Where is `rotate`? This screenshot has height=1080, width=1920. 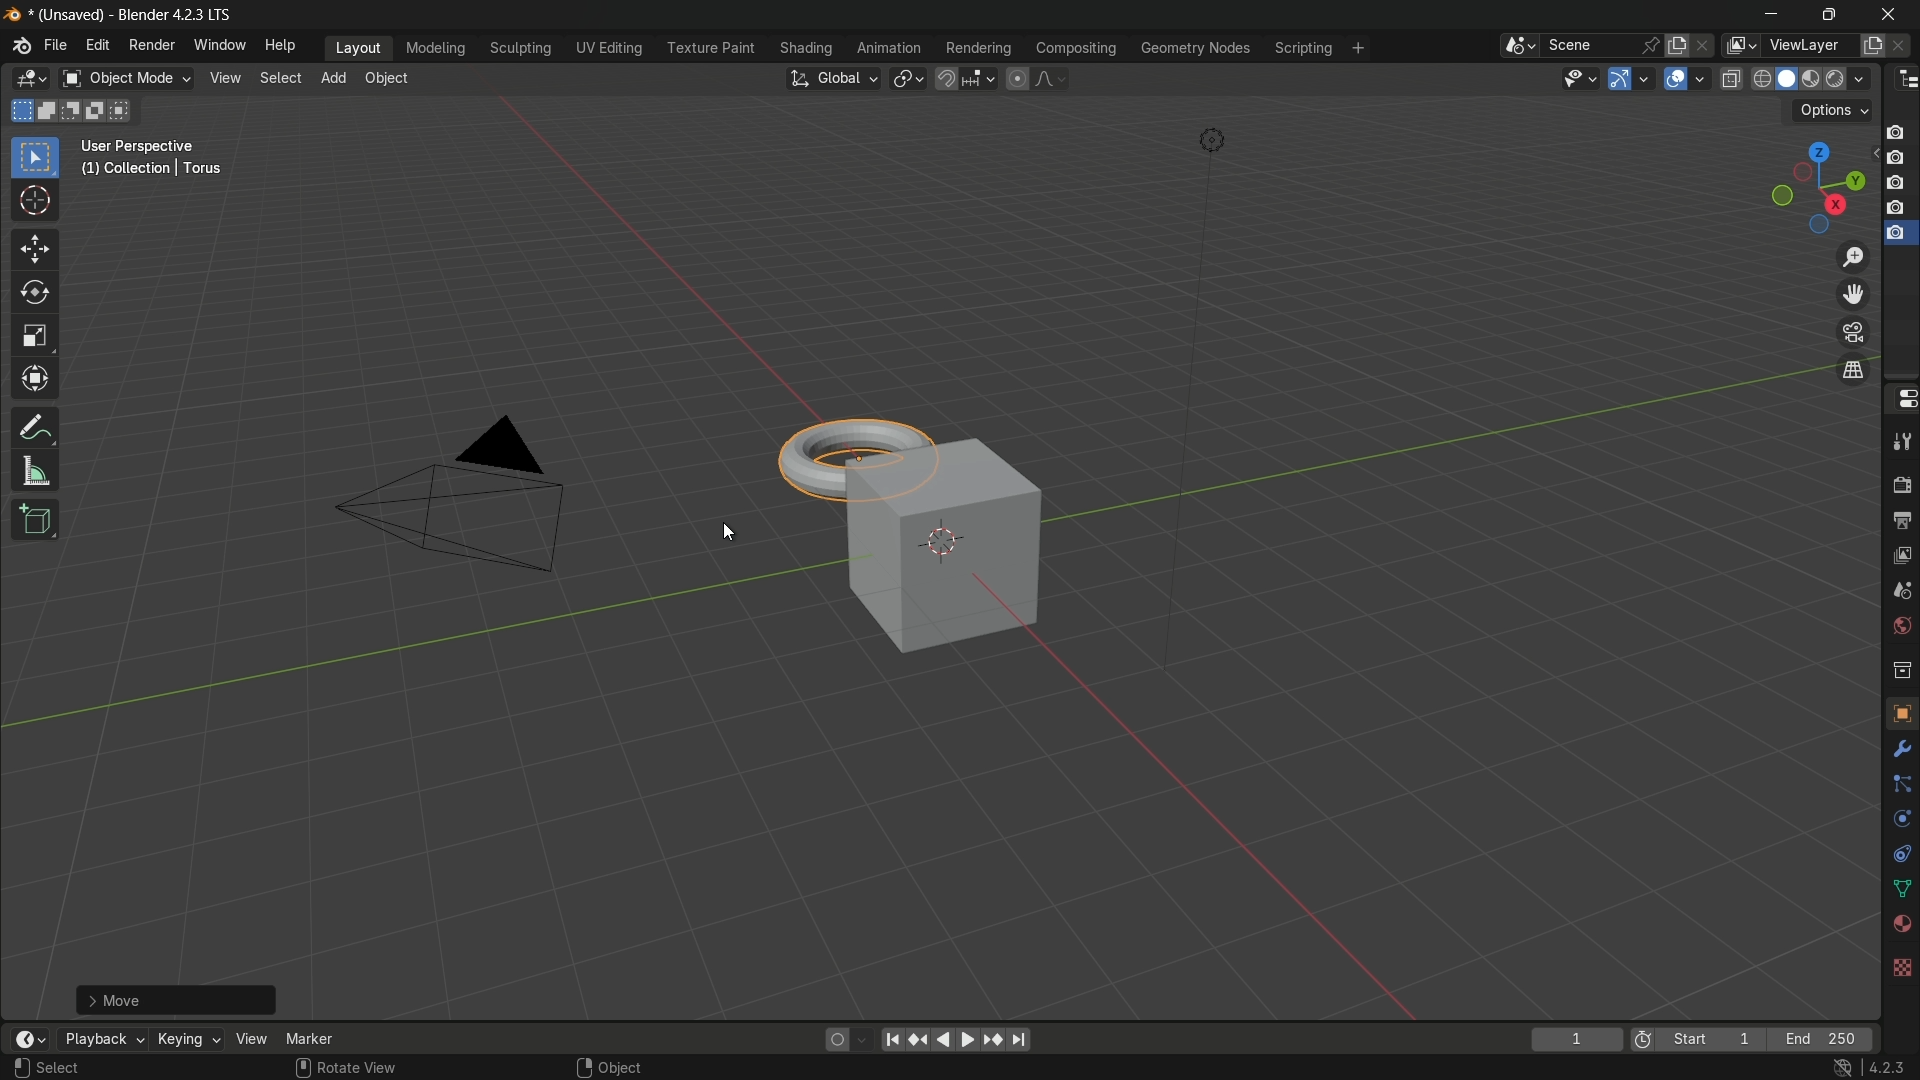
rotate is located at coordinates (35, 294).